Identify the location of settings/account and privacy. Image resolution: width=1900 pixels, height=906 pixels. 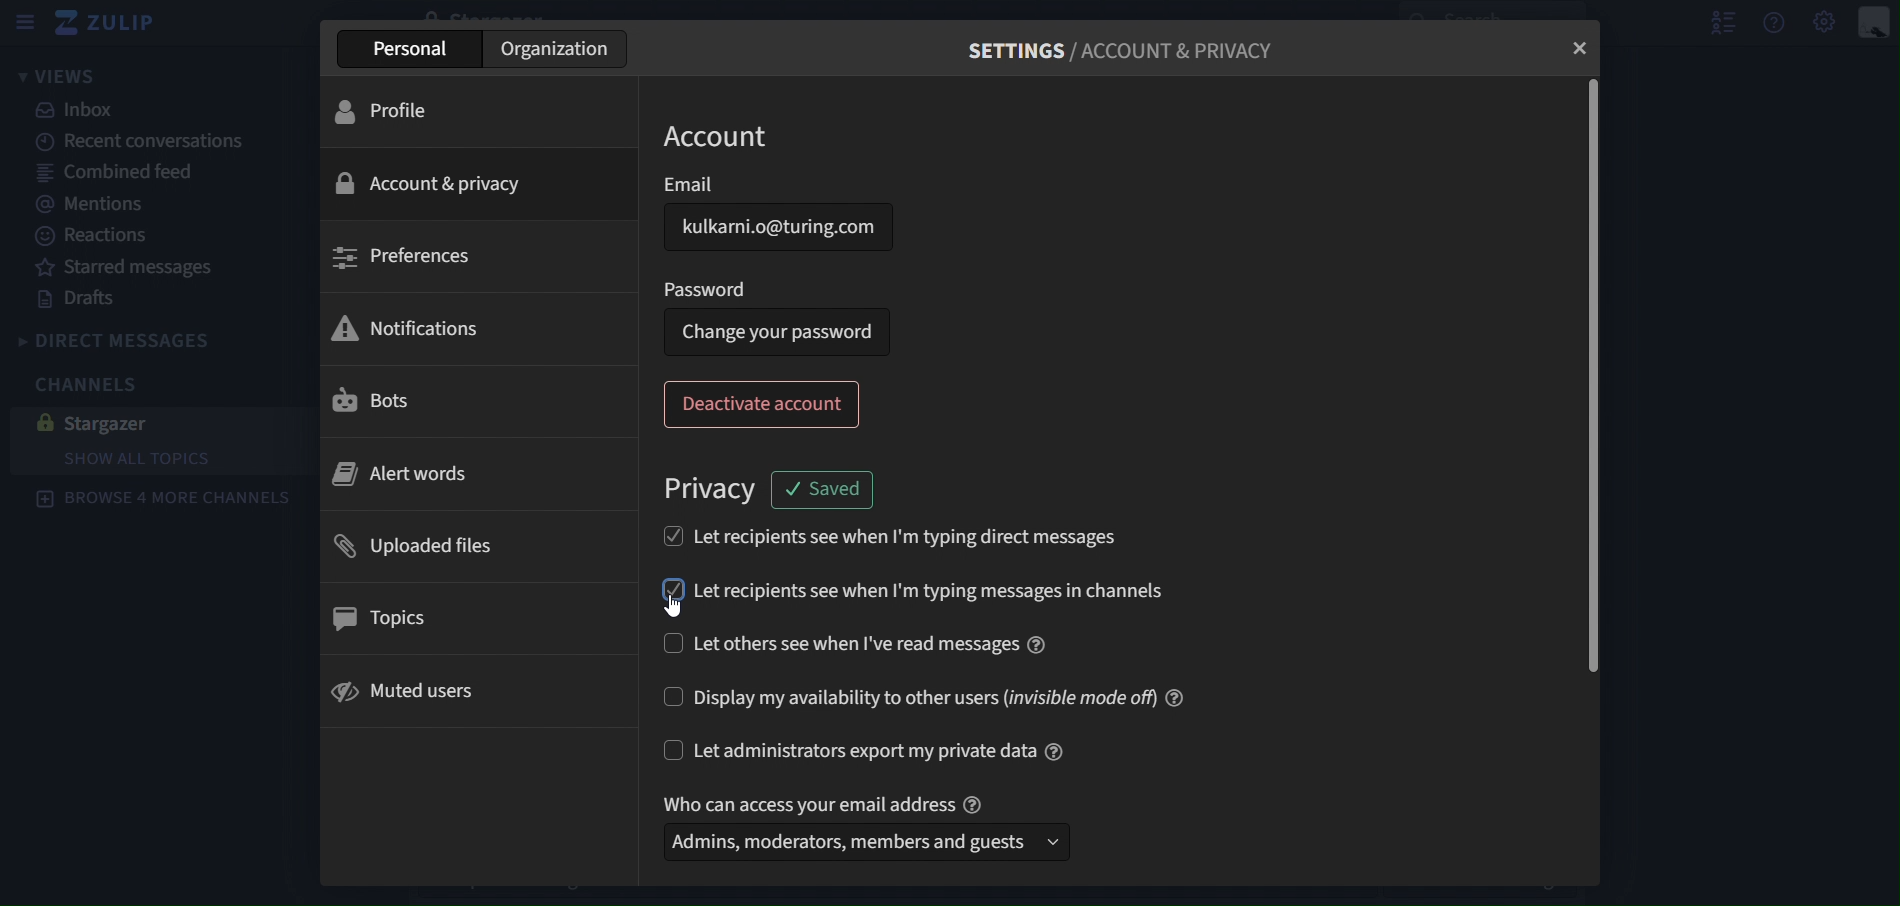
(1150, 48).